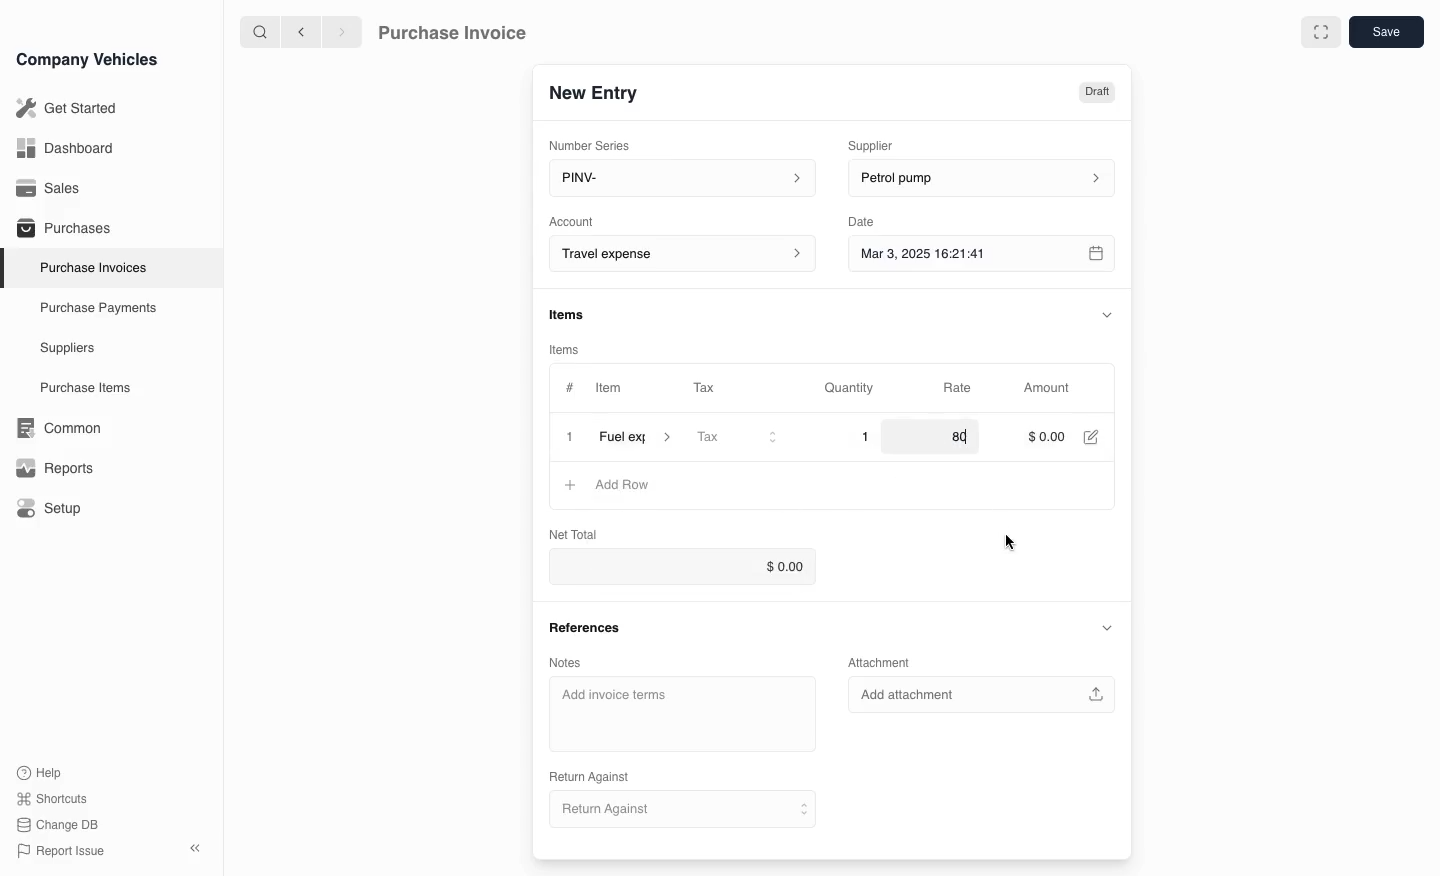  I want to click on PINV-, so click(676, 180).